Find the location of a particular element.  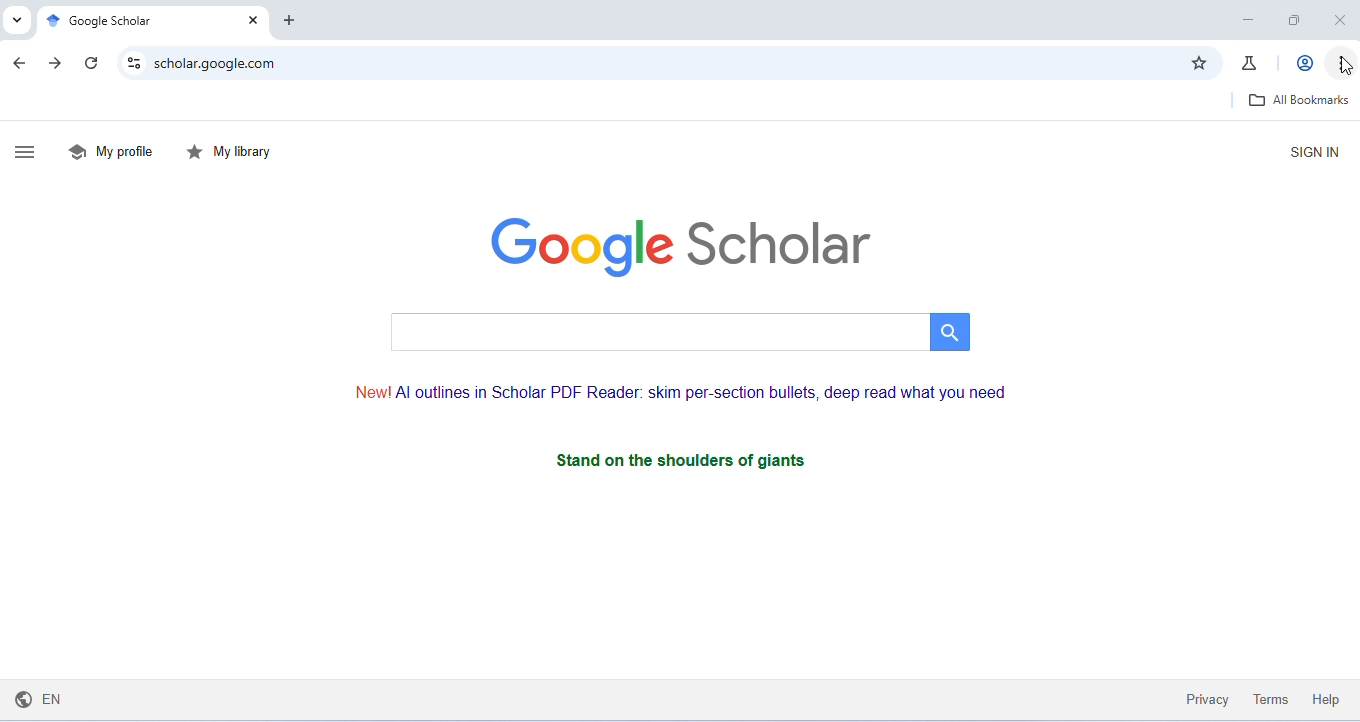

search bar is located at coordinates (681, 332).